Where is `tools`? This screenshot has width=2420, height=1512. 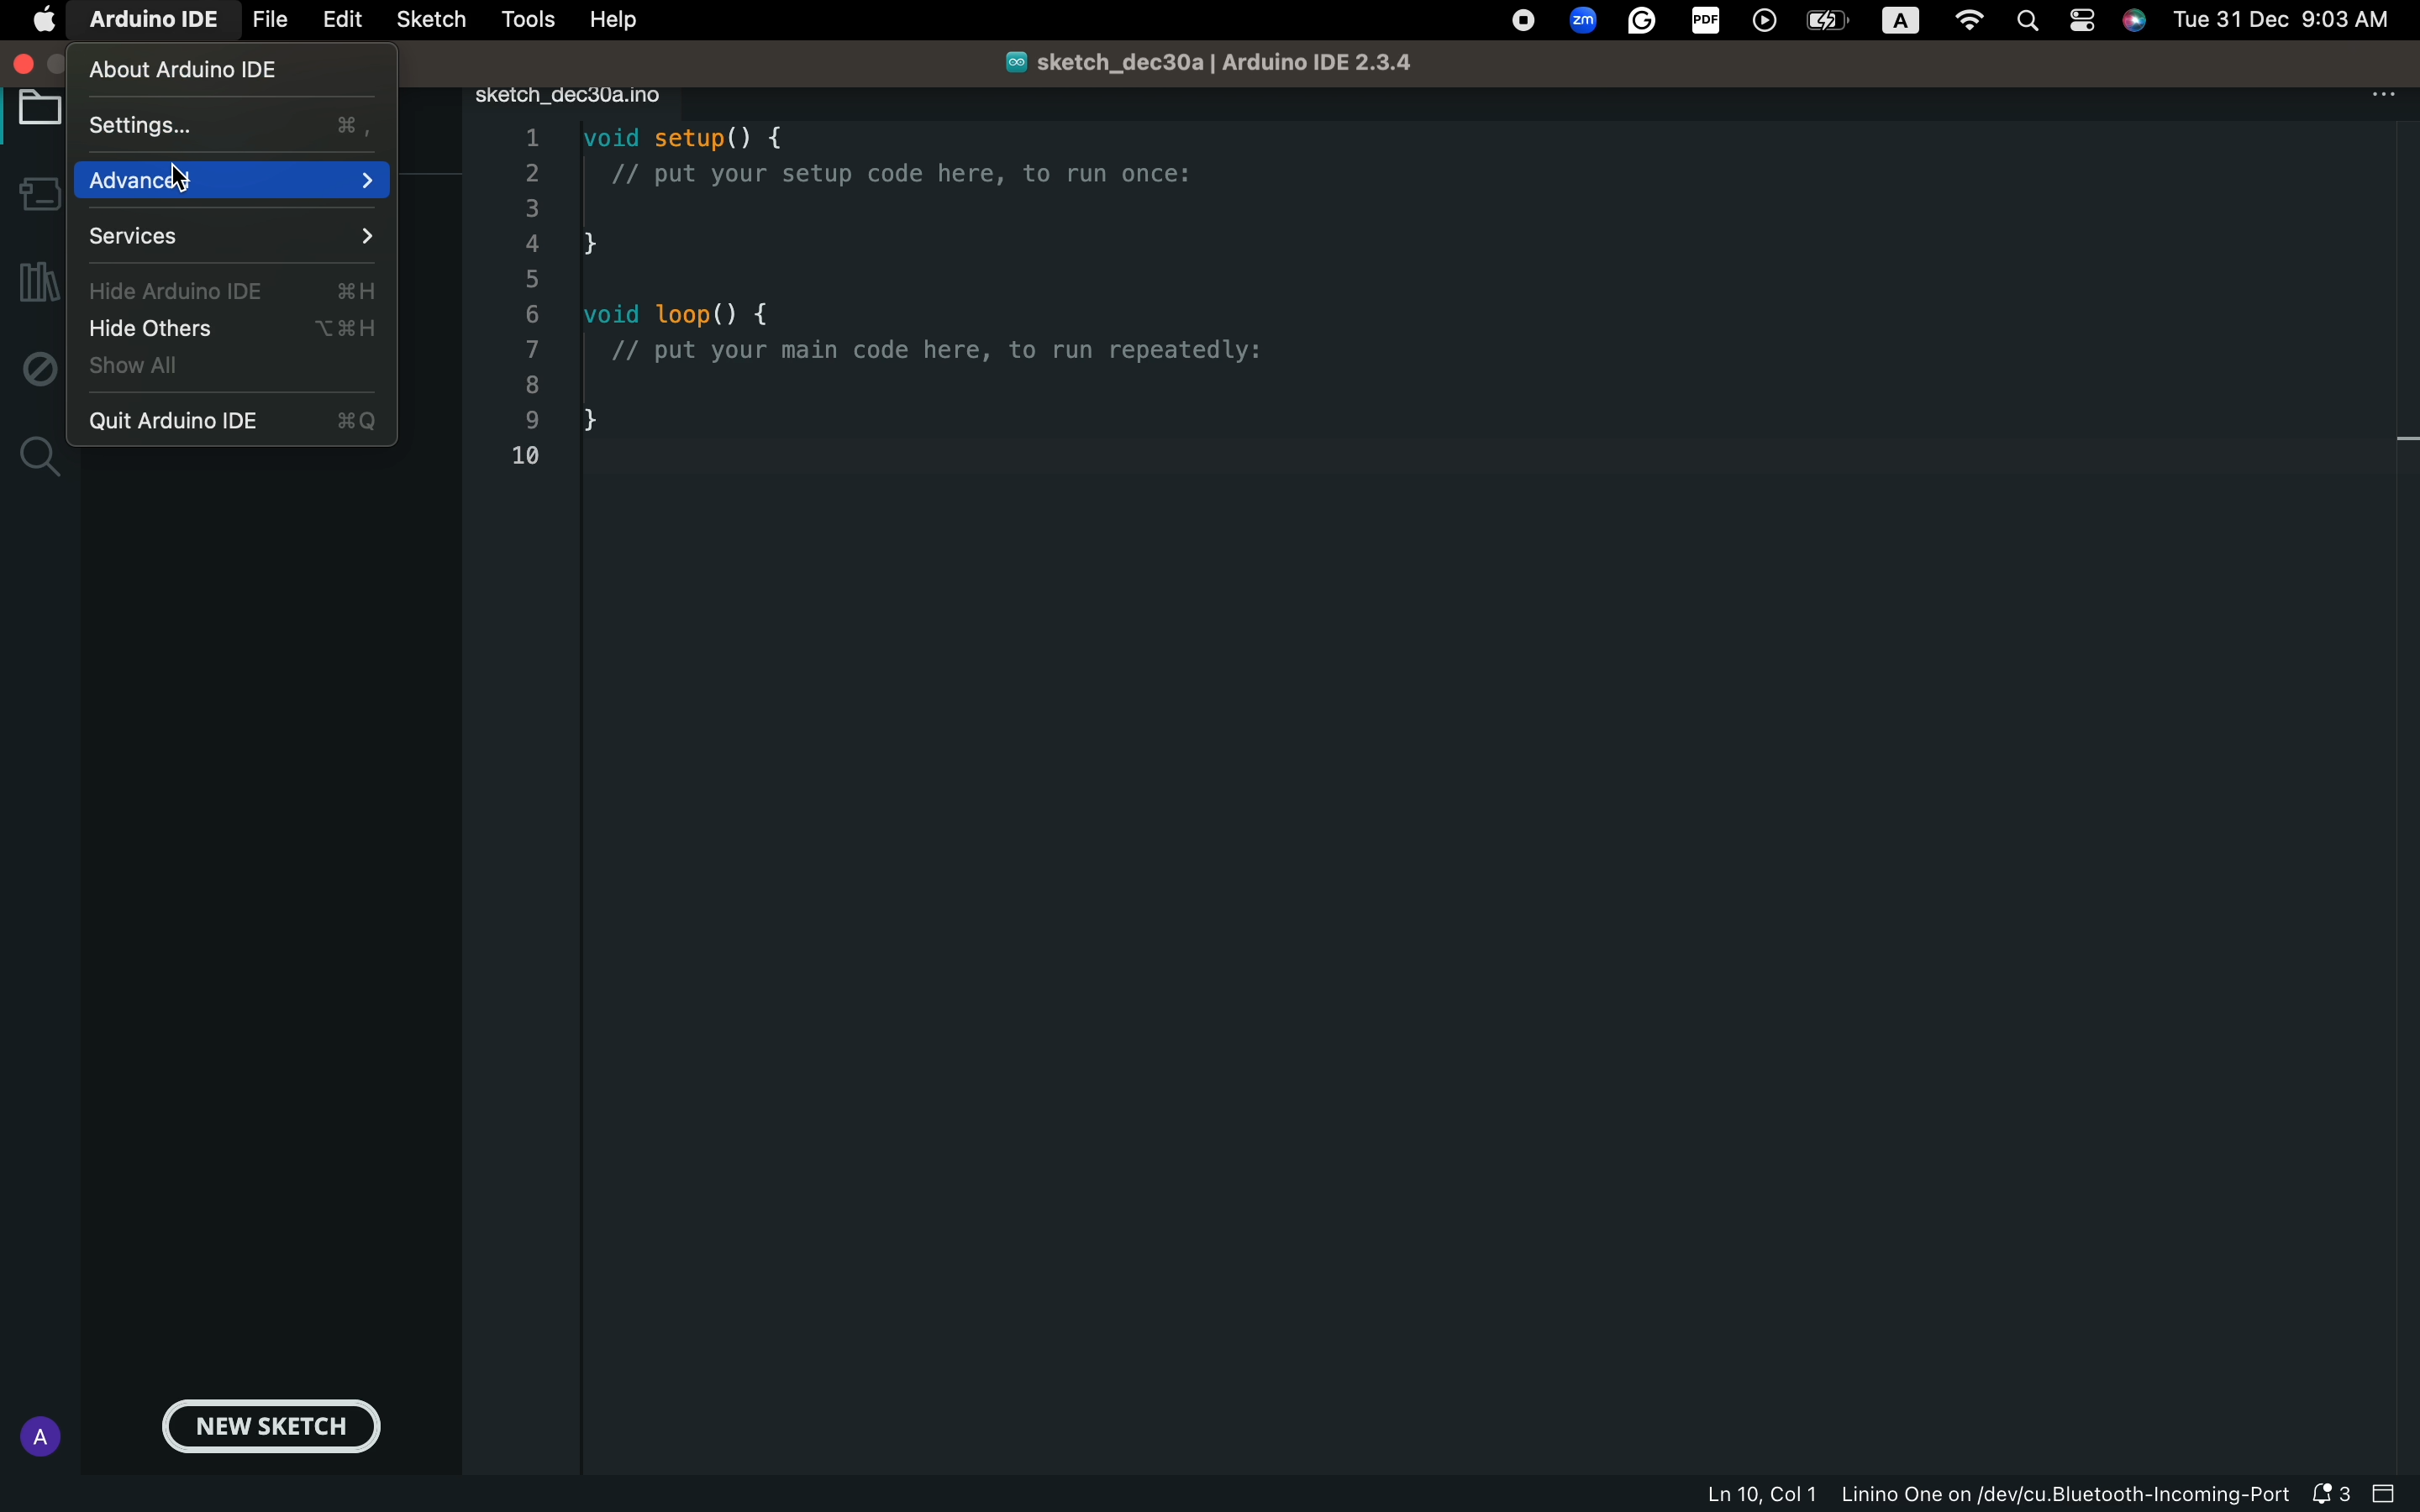
tools is located at coordinates (522, 19).